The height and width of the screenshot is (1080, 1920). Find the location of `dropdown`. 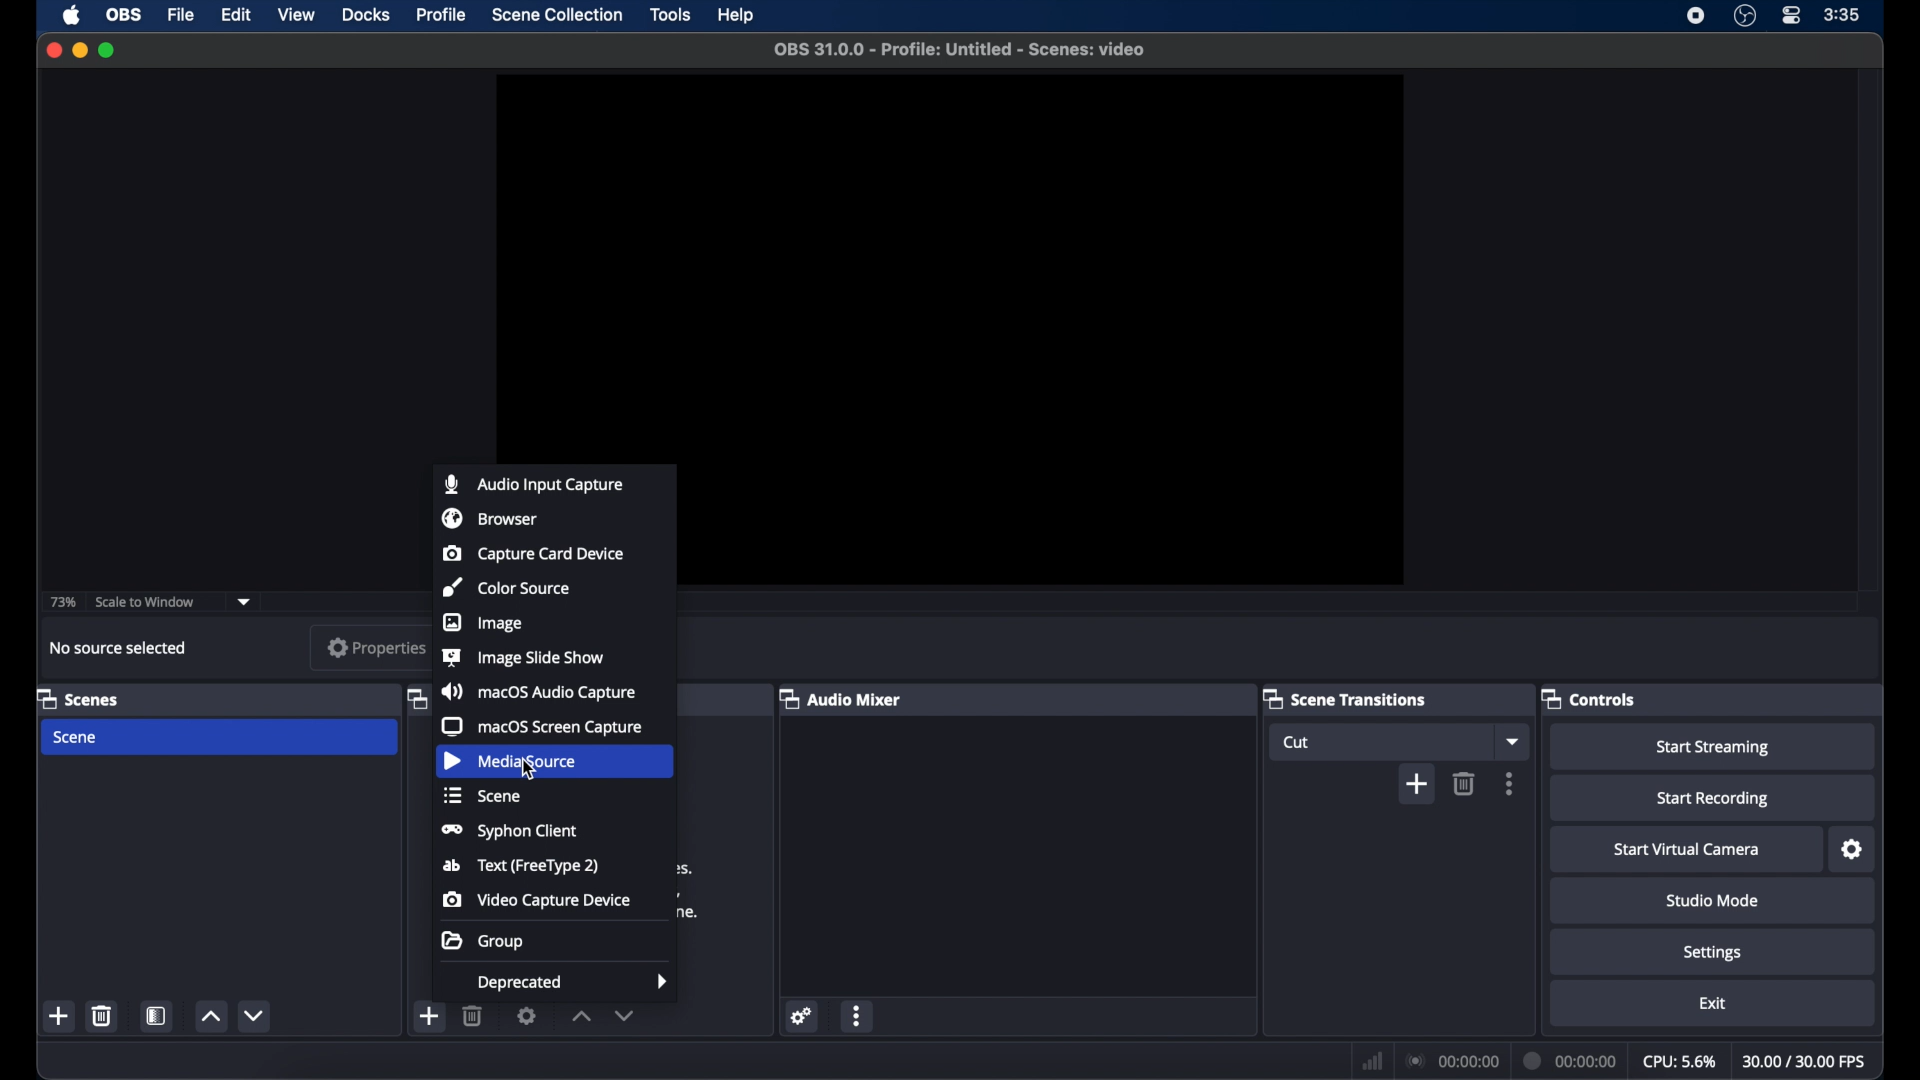

dropdown is located at coordinates (244, 602).